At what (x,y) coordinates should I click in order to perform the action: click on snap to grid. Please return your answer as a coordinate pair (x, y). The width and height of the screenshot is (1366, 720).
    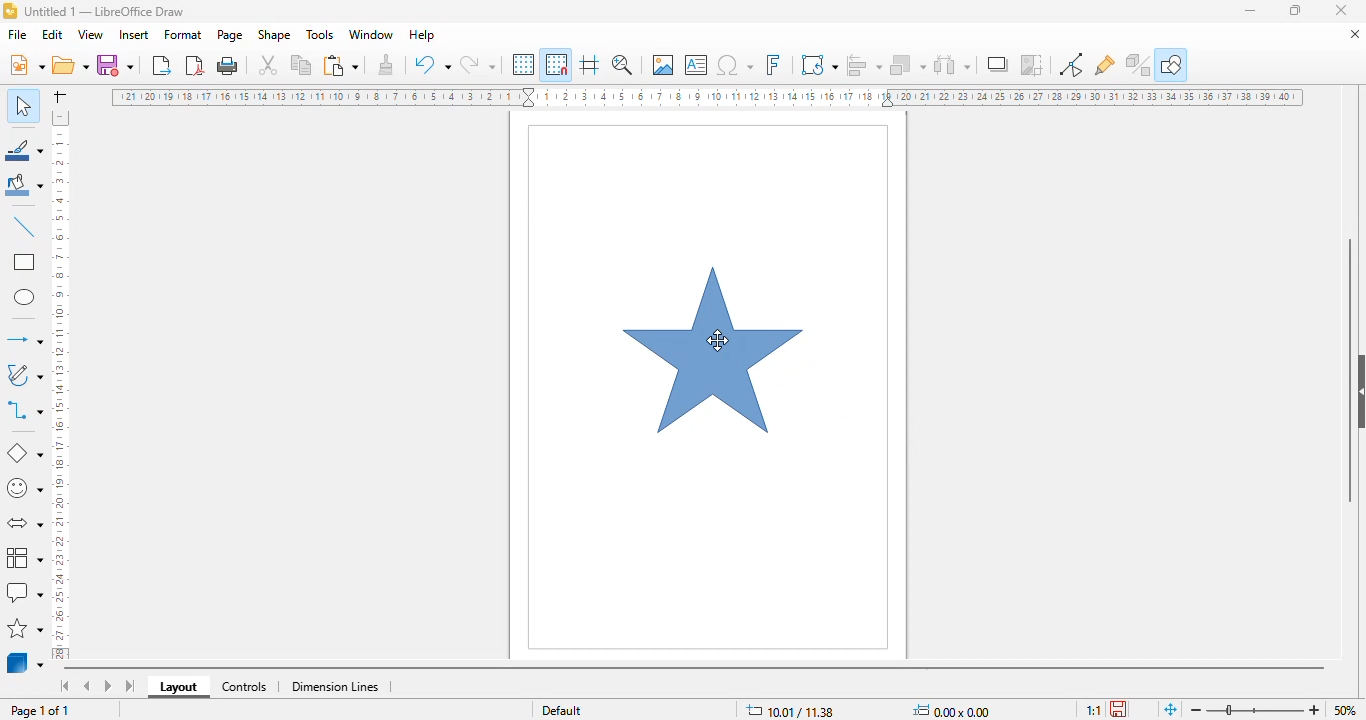
    Looking at the image, I should click on (557, 64).